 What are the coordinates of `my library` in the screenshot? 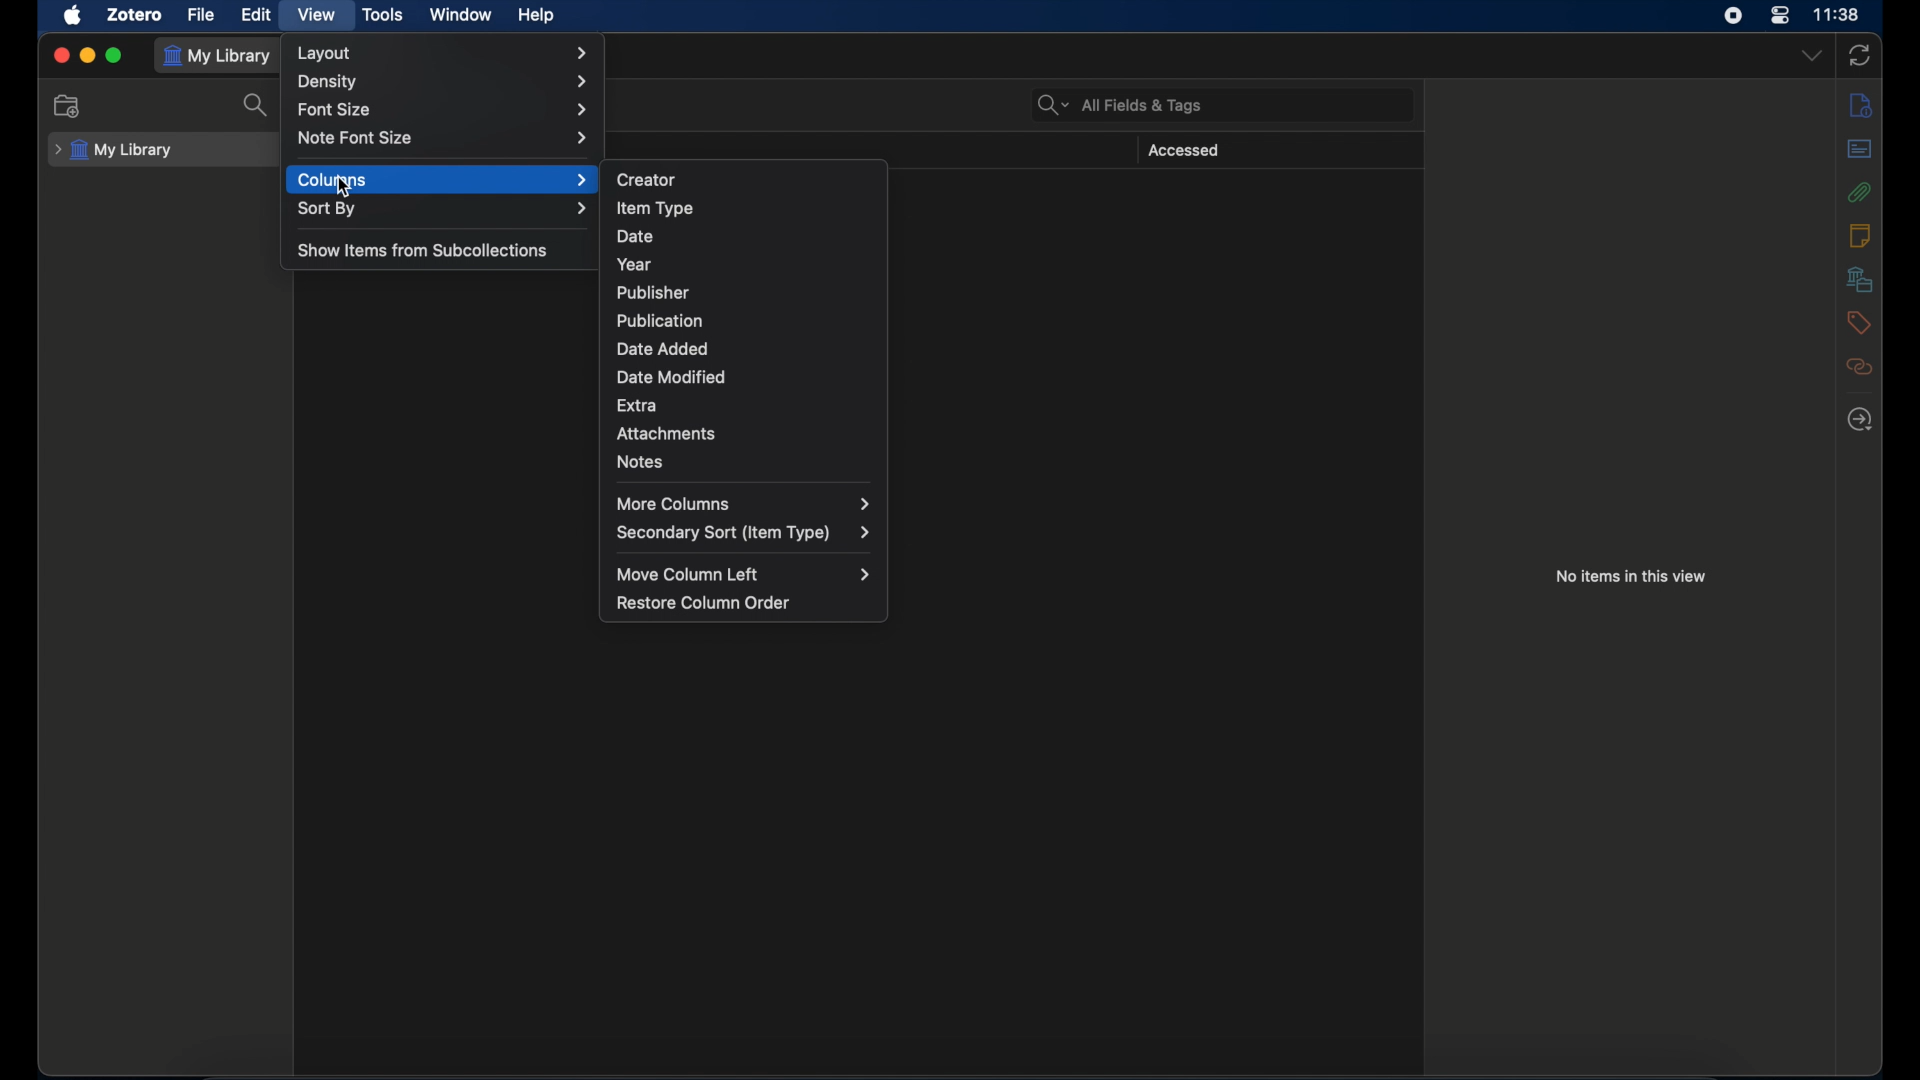 It's located at (113, 150).